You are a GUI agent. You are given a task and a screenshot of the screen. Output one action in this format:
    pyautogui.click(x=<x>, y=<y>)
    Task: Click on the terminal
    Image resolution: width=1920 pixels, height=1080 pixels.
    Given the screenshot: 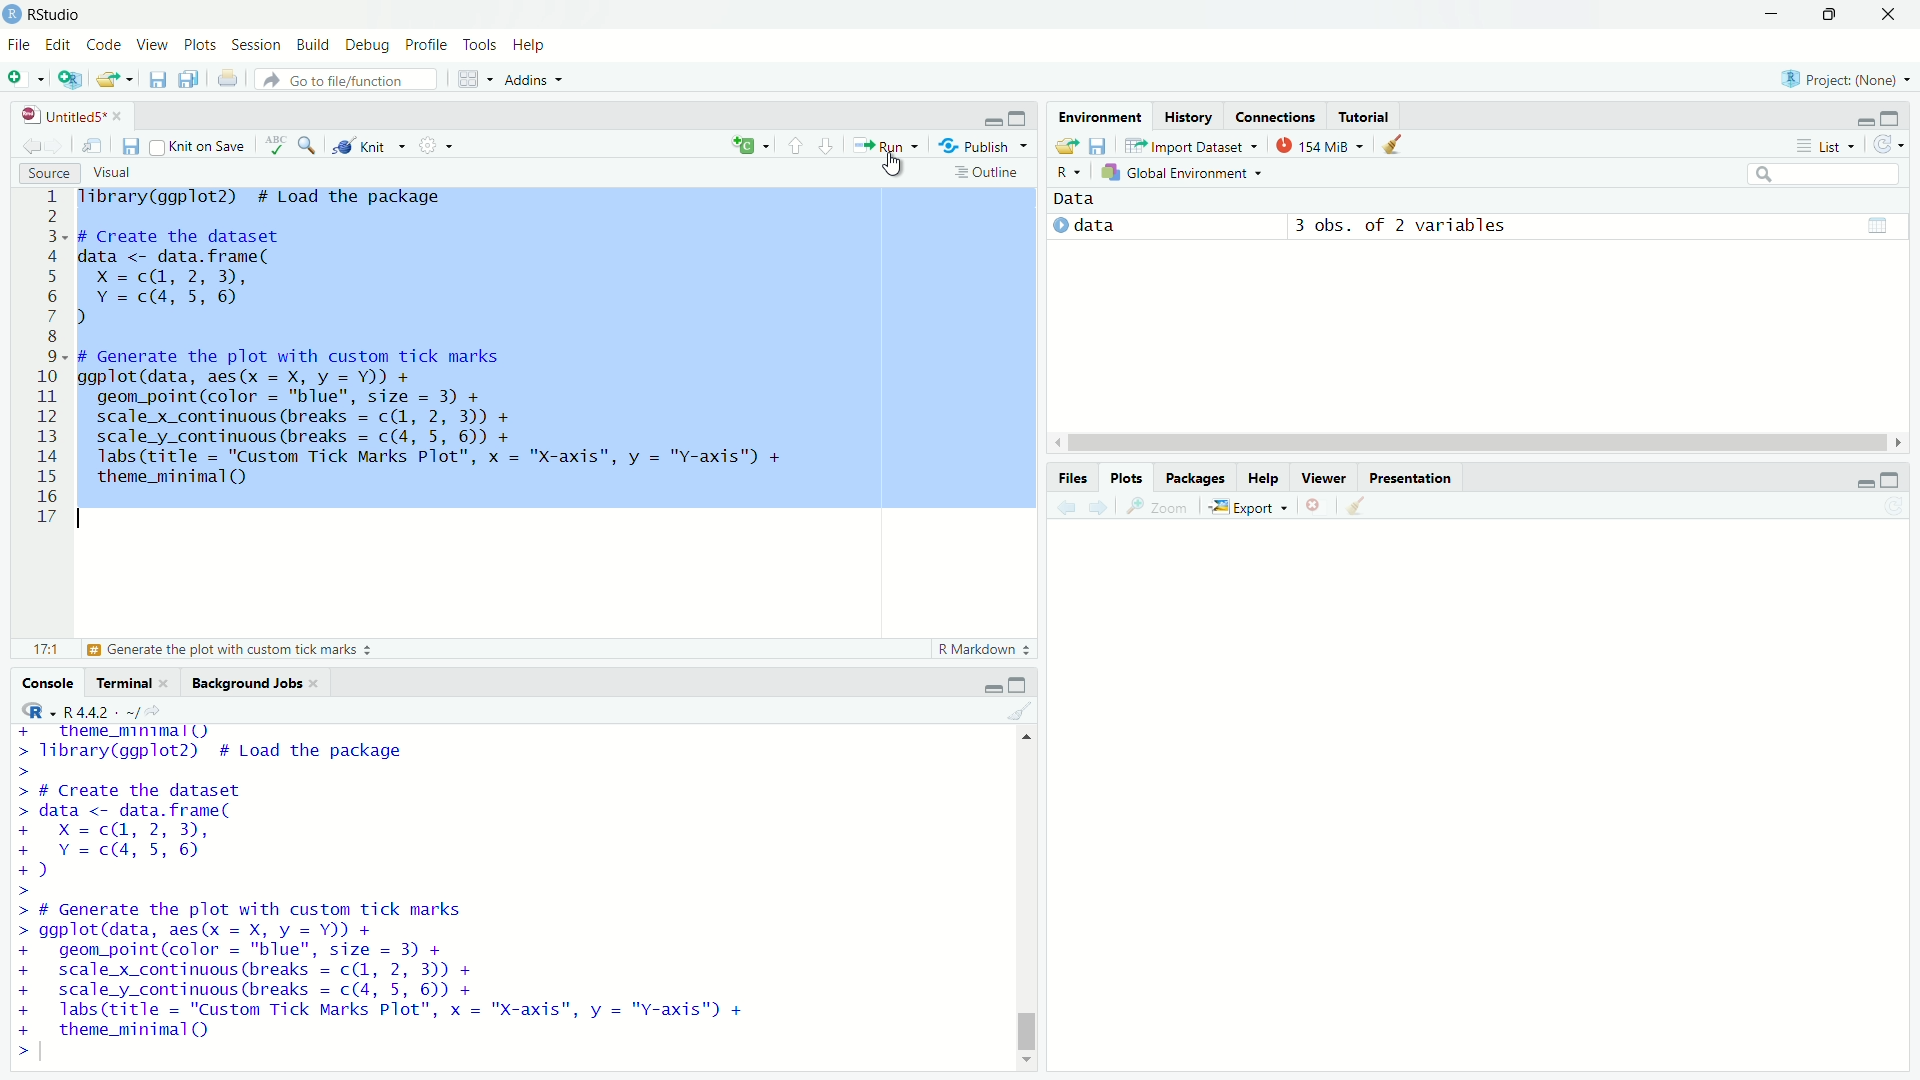 What is the action you would take?
    pyautogui.click(x=122, y=683)
    